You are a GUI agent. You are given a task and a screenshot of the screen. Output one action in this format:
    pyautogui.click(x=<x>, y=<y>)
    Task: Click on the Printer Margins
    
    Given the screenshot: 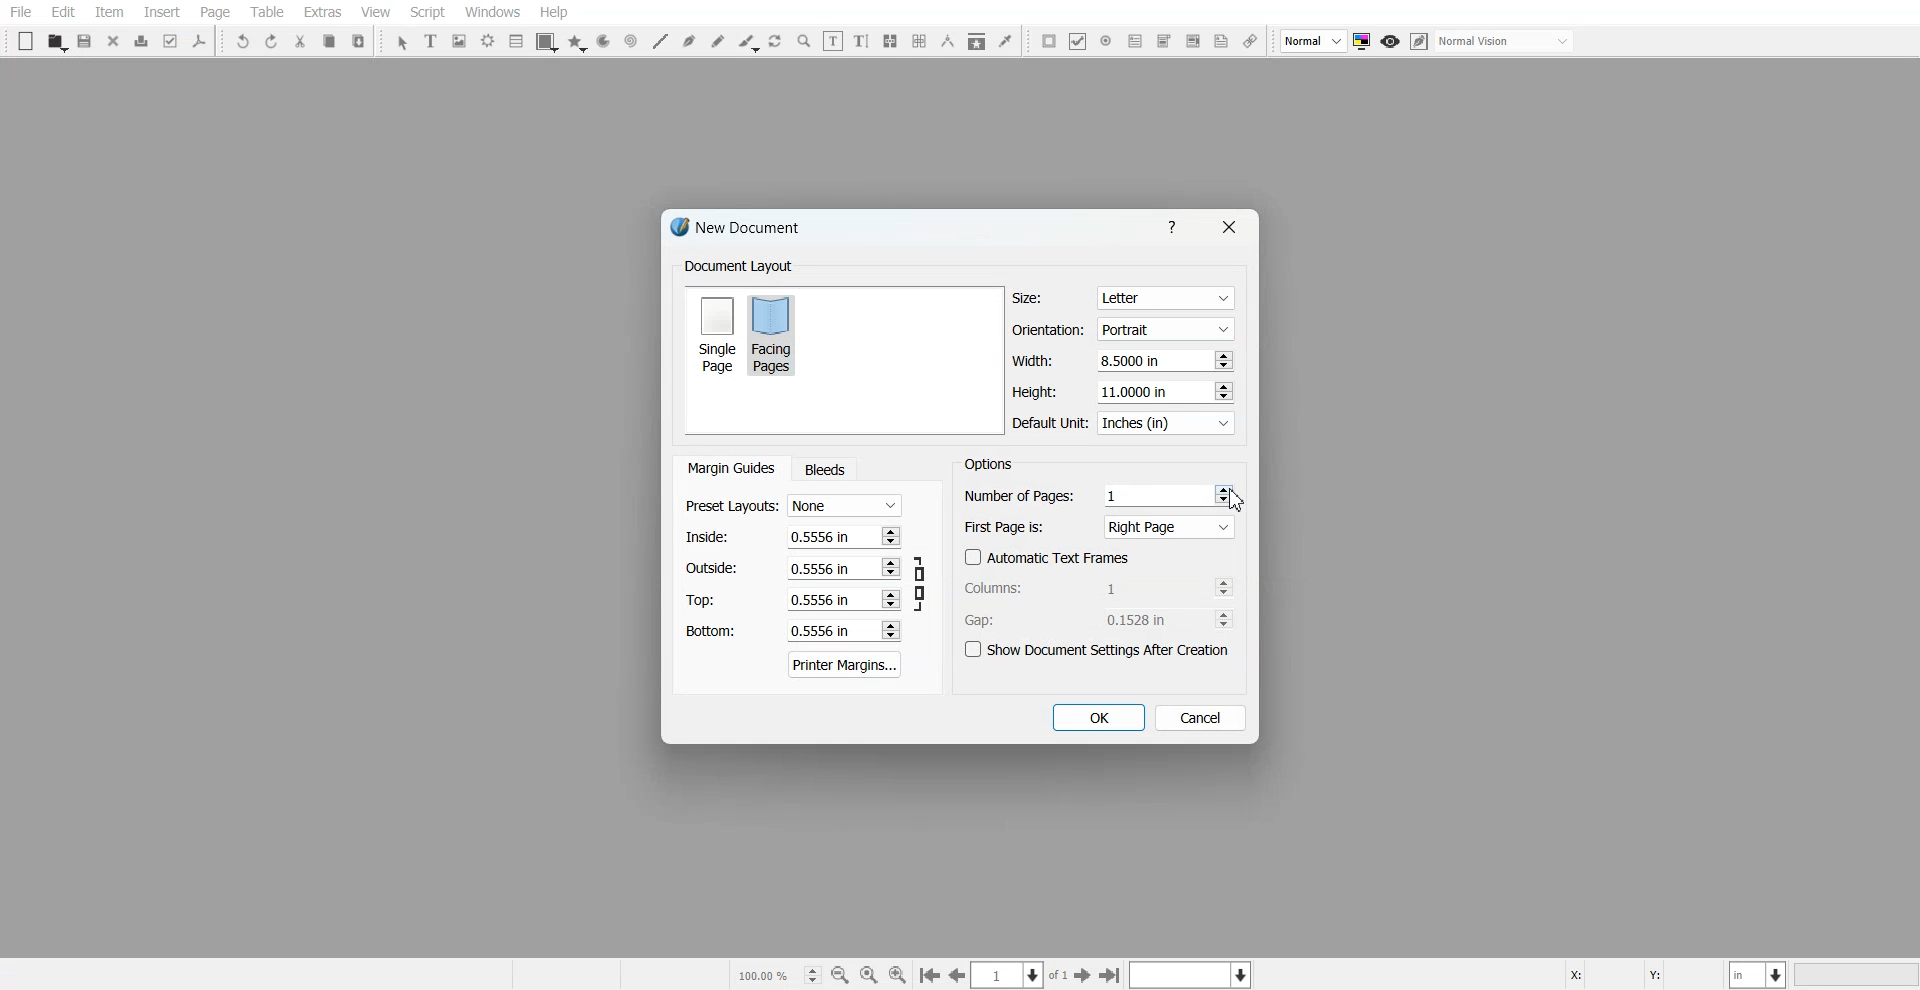 What is the action you would take?
    pyautogui.click(x=846, y=664)
    